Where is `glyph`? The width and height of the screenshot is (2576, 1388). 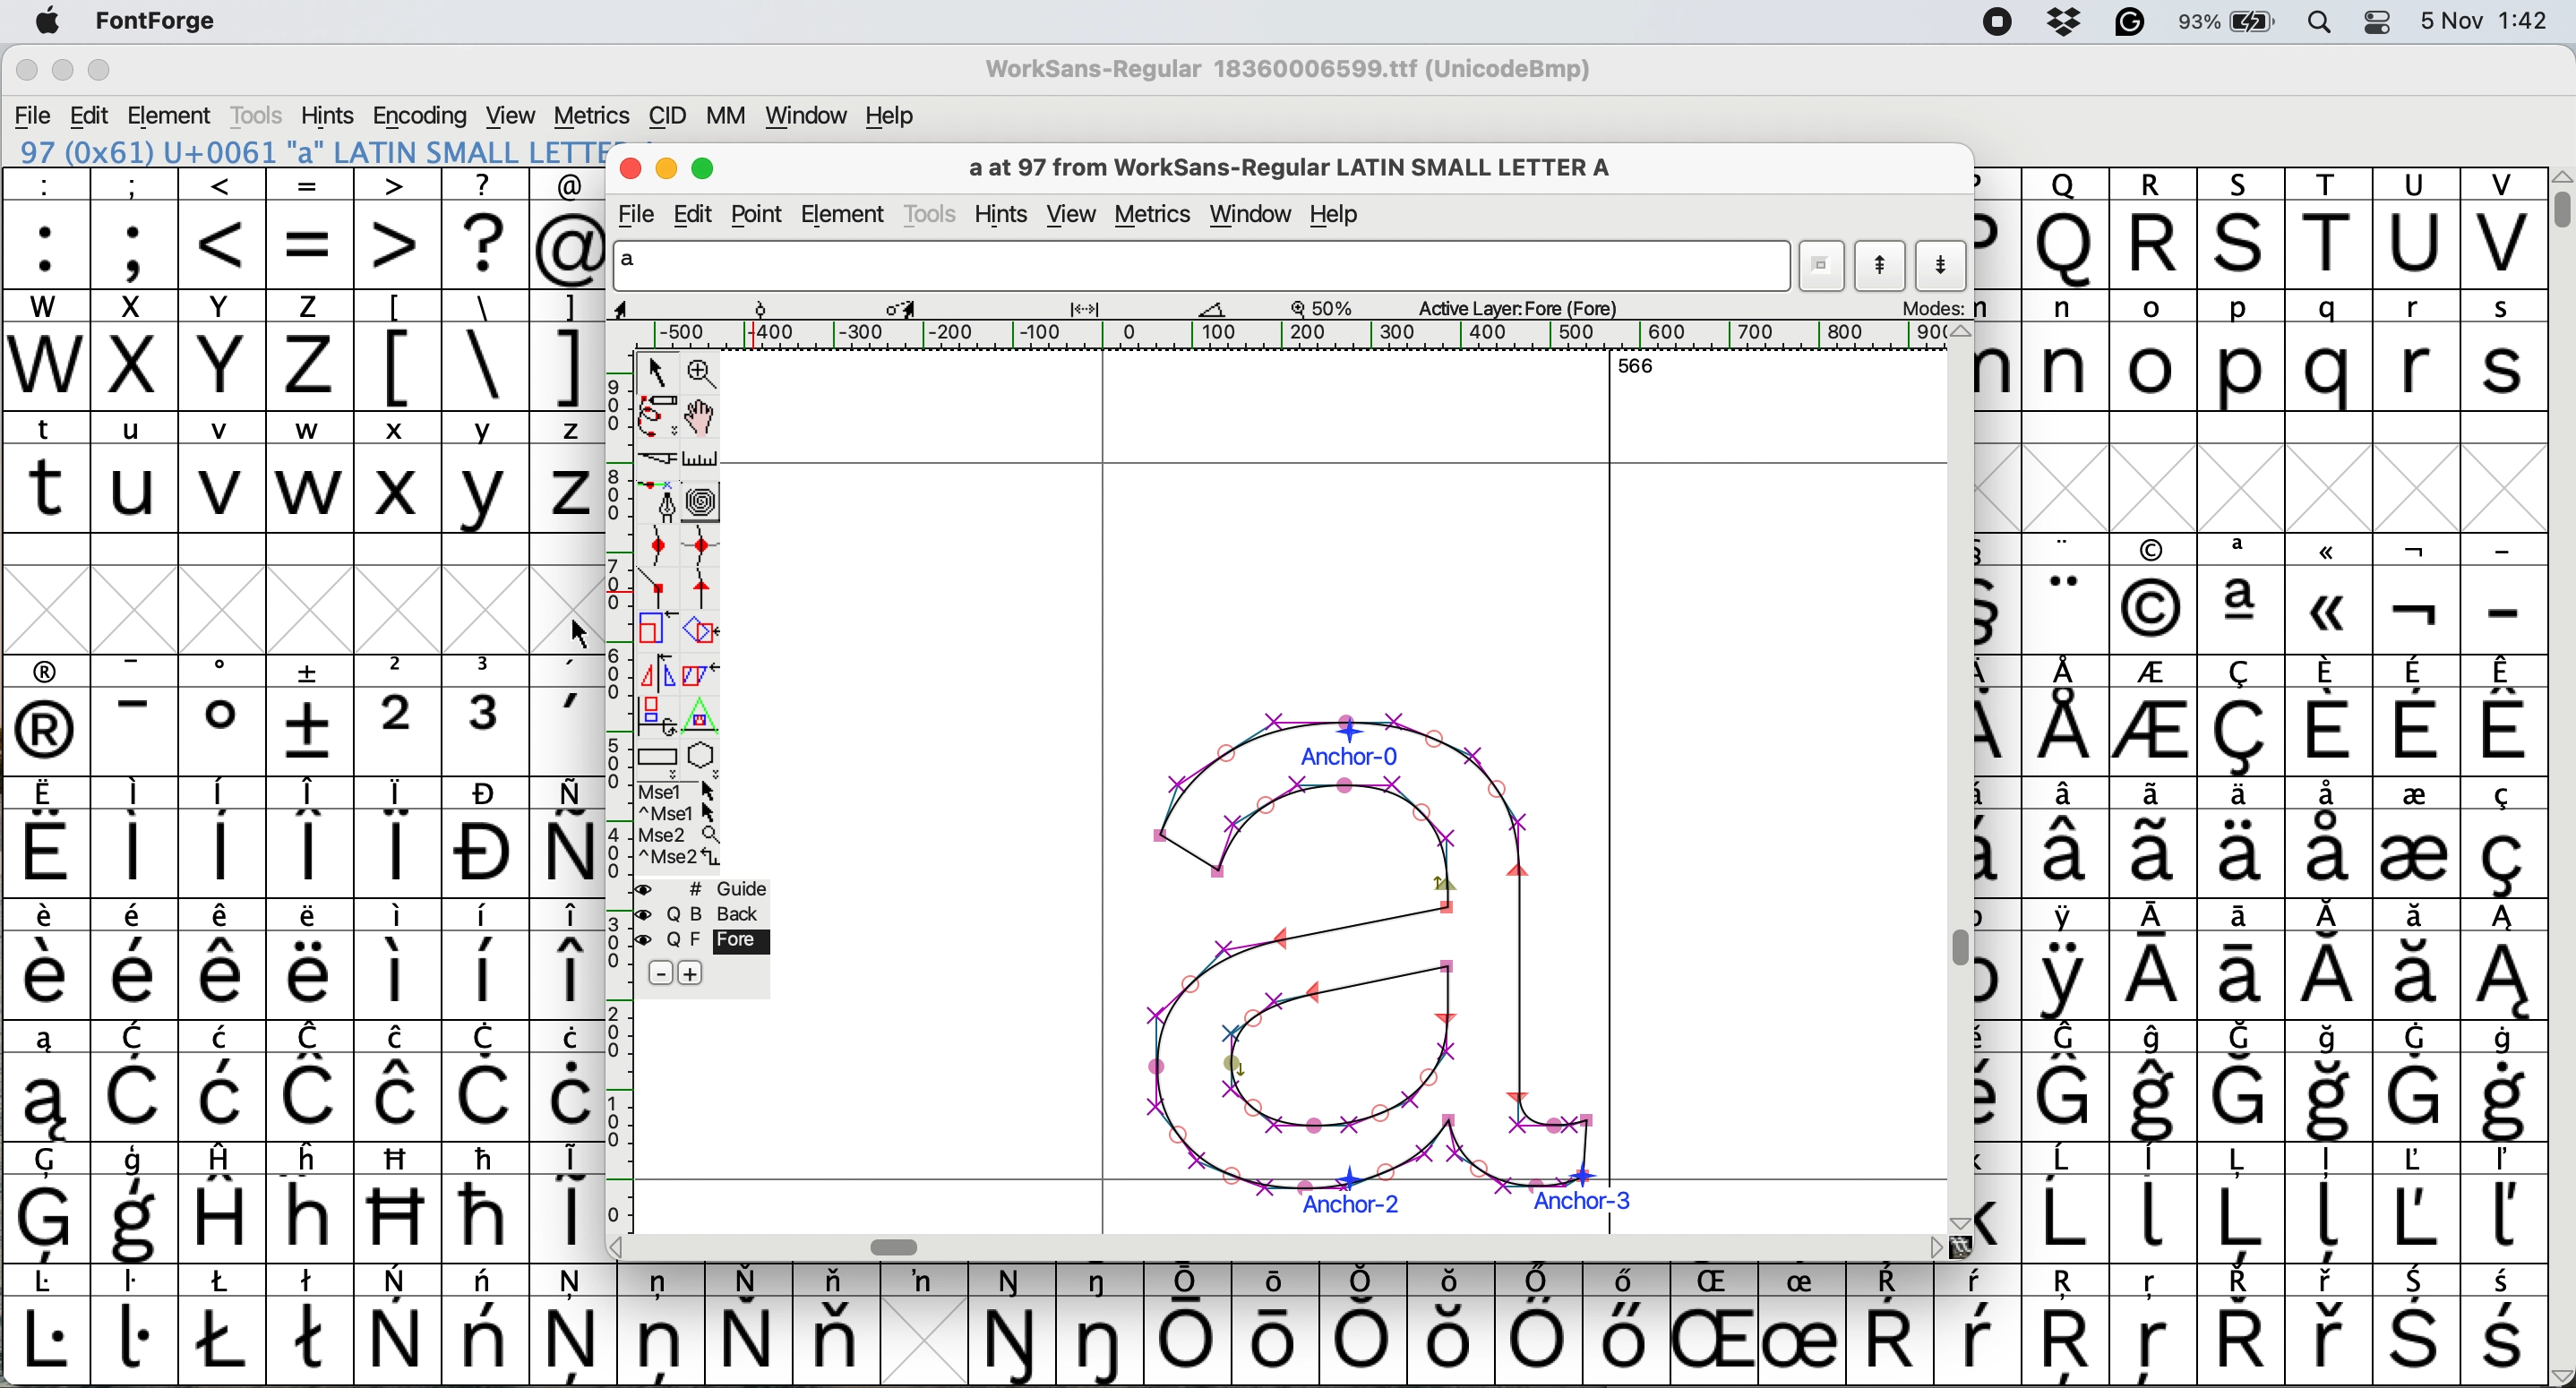 glyph is located at coordinates (1375, 939).